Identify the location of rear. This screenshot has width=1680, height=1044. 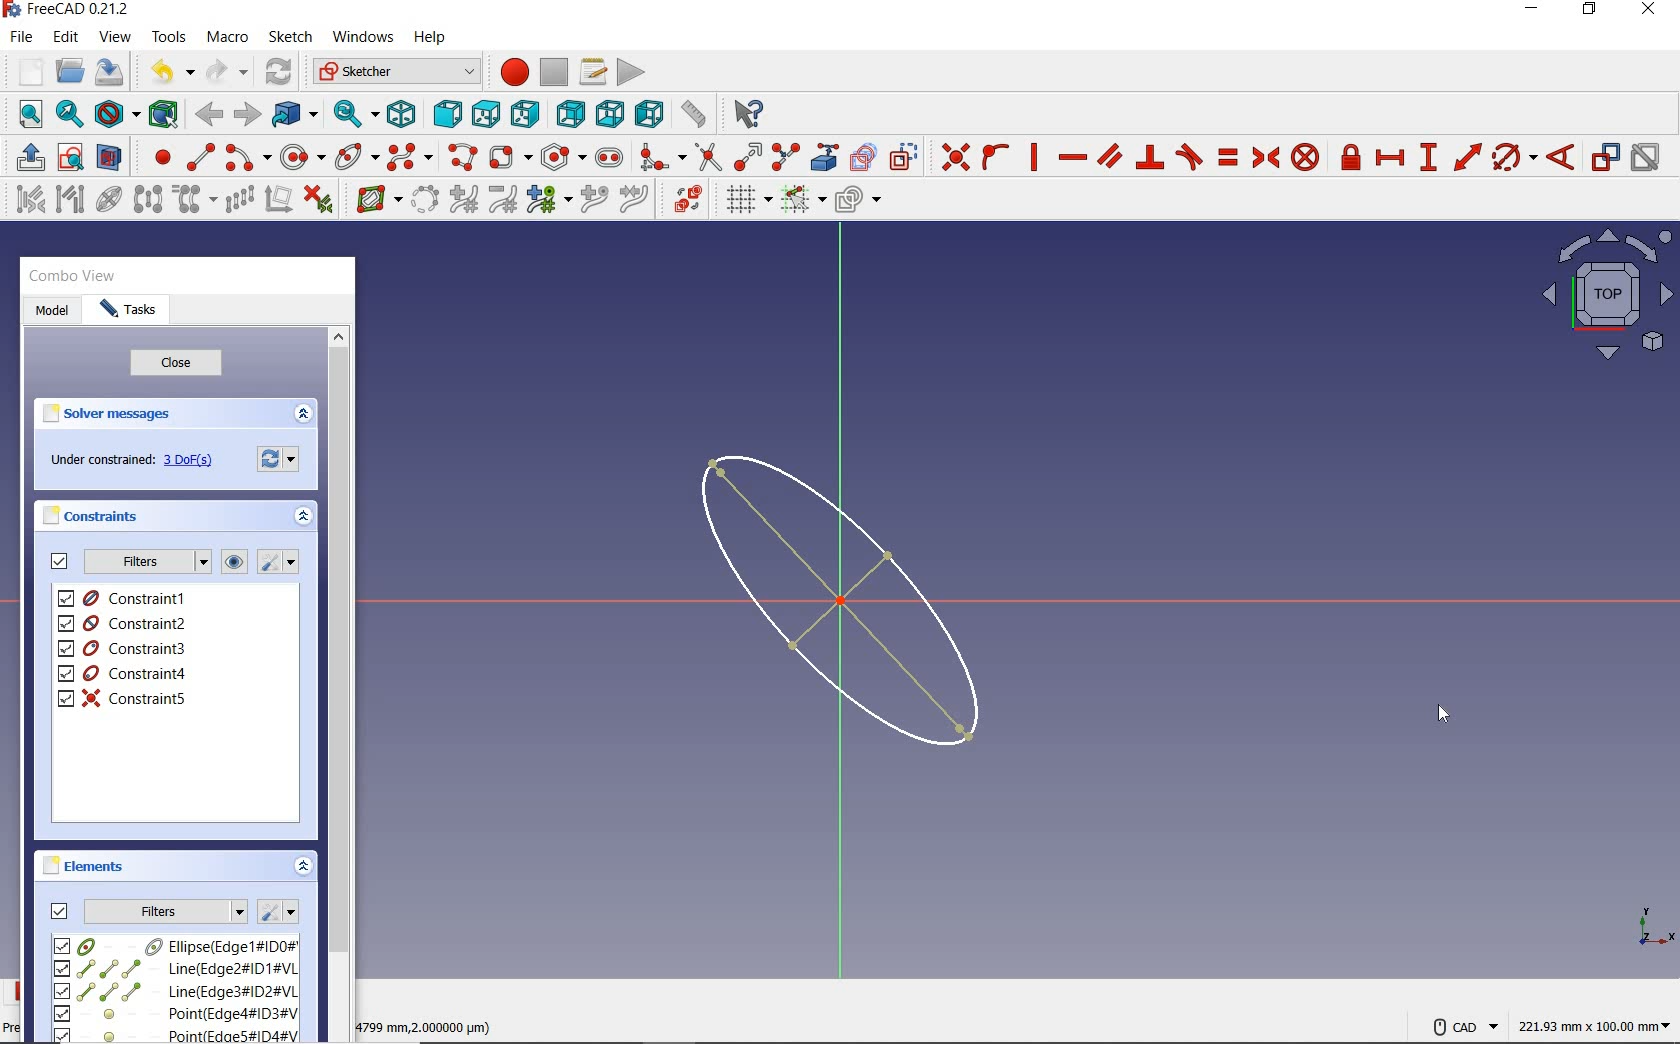
(570, 113).